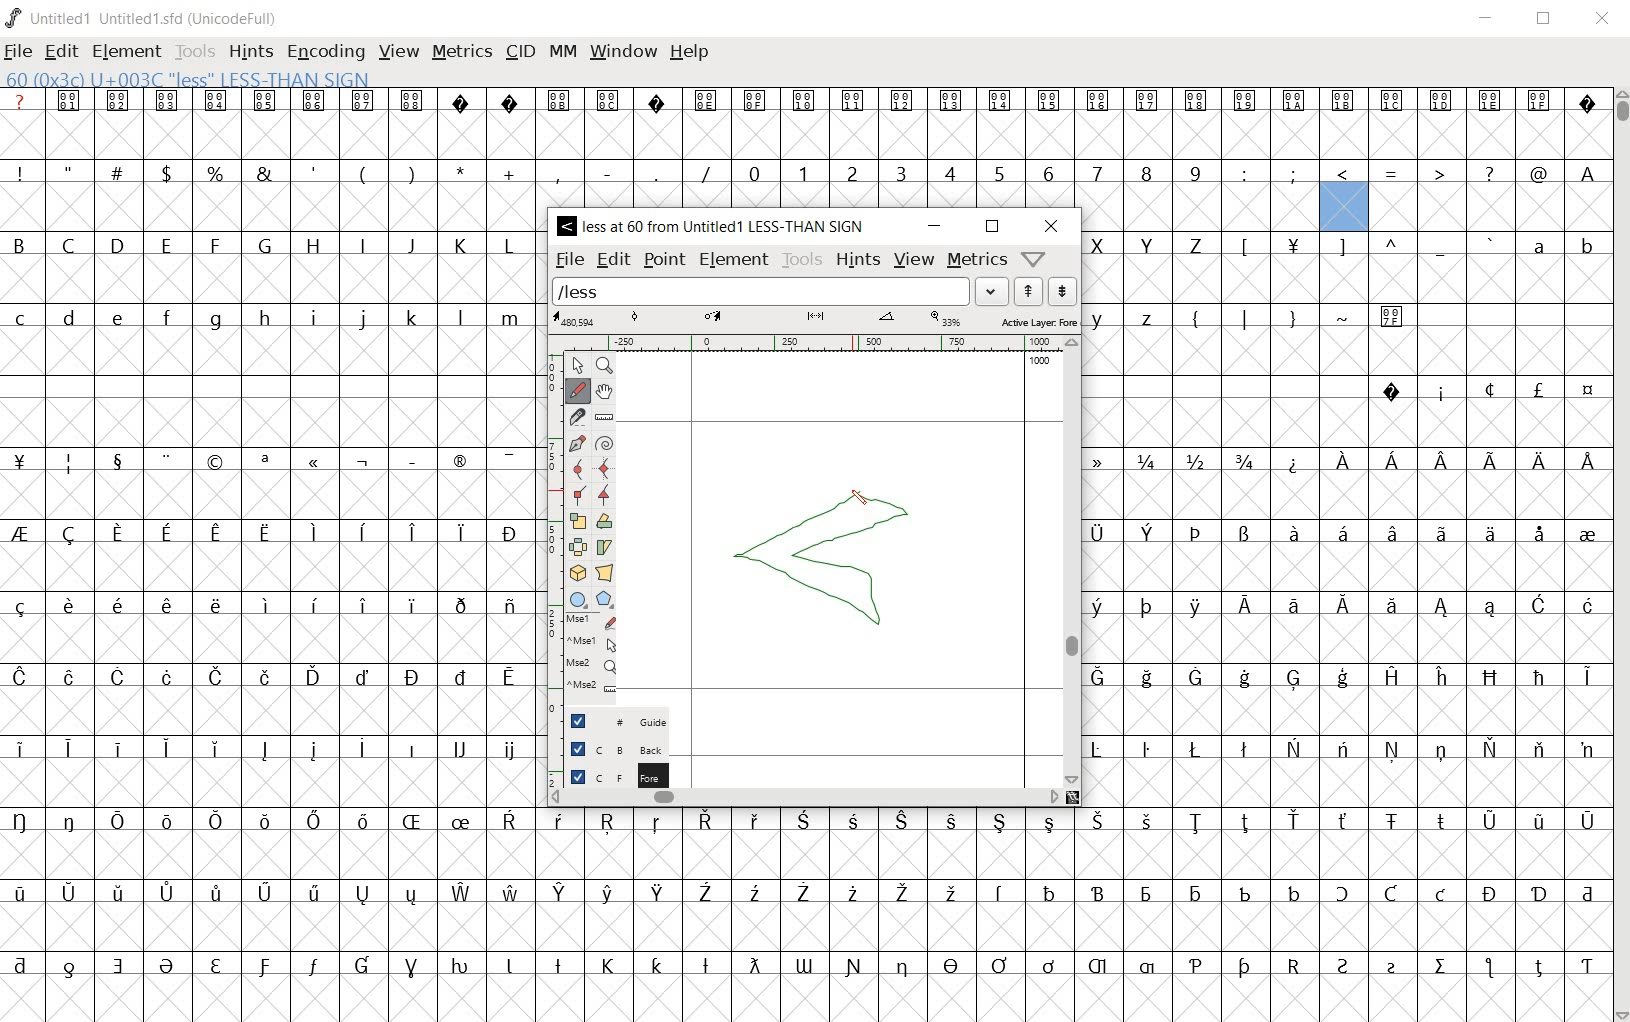 Image resolution: width=1630 pixels, height=1022 pixels. I want to click on active layer: foreground, so click(813, 321).